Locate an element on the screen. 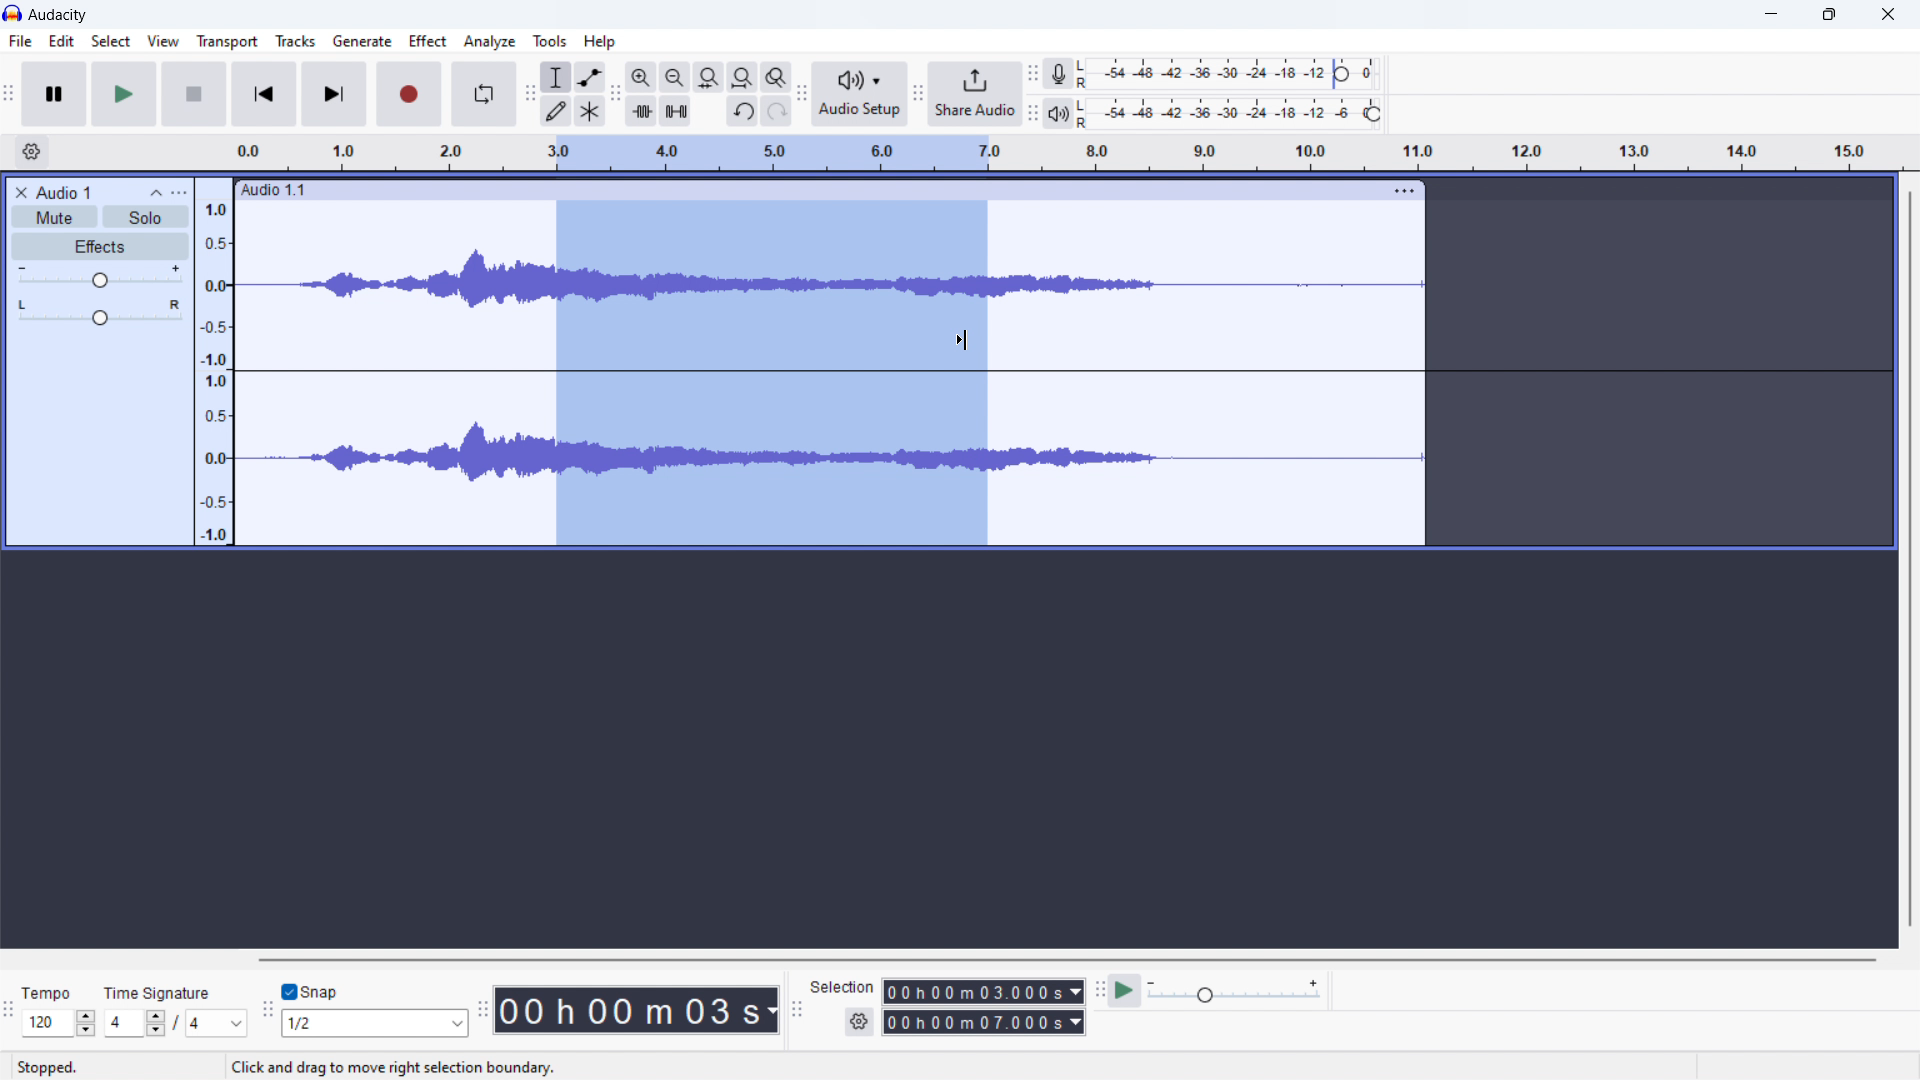 The width and height of the screenshot is (1920, 1080). mute selection is located at coordinates (675, 110).